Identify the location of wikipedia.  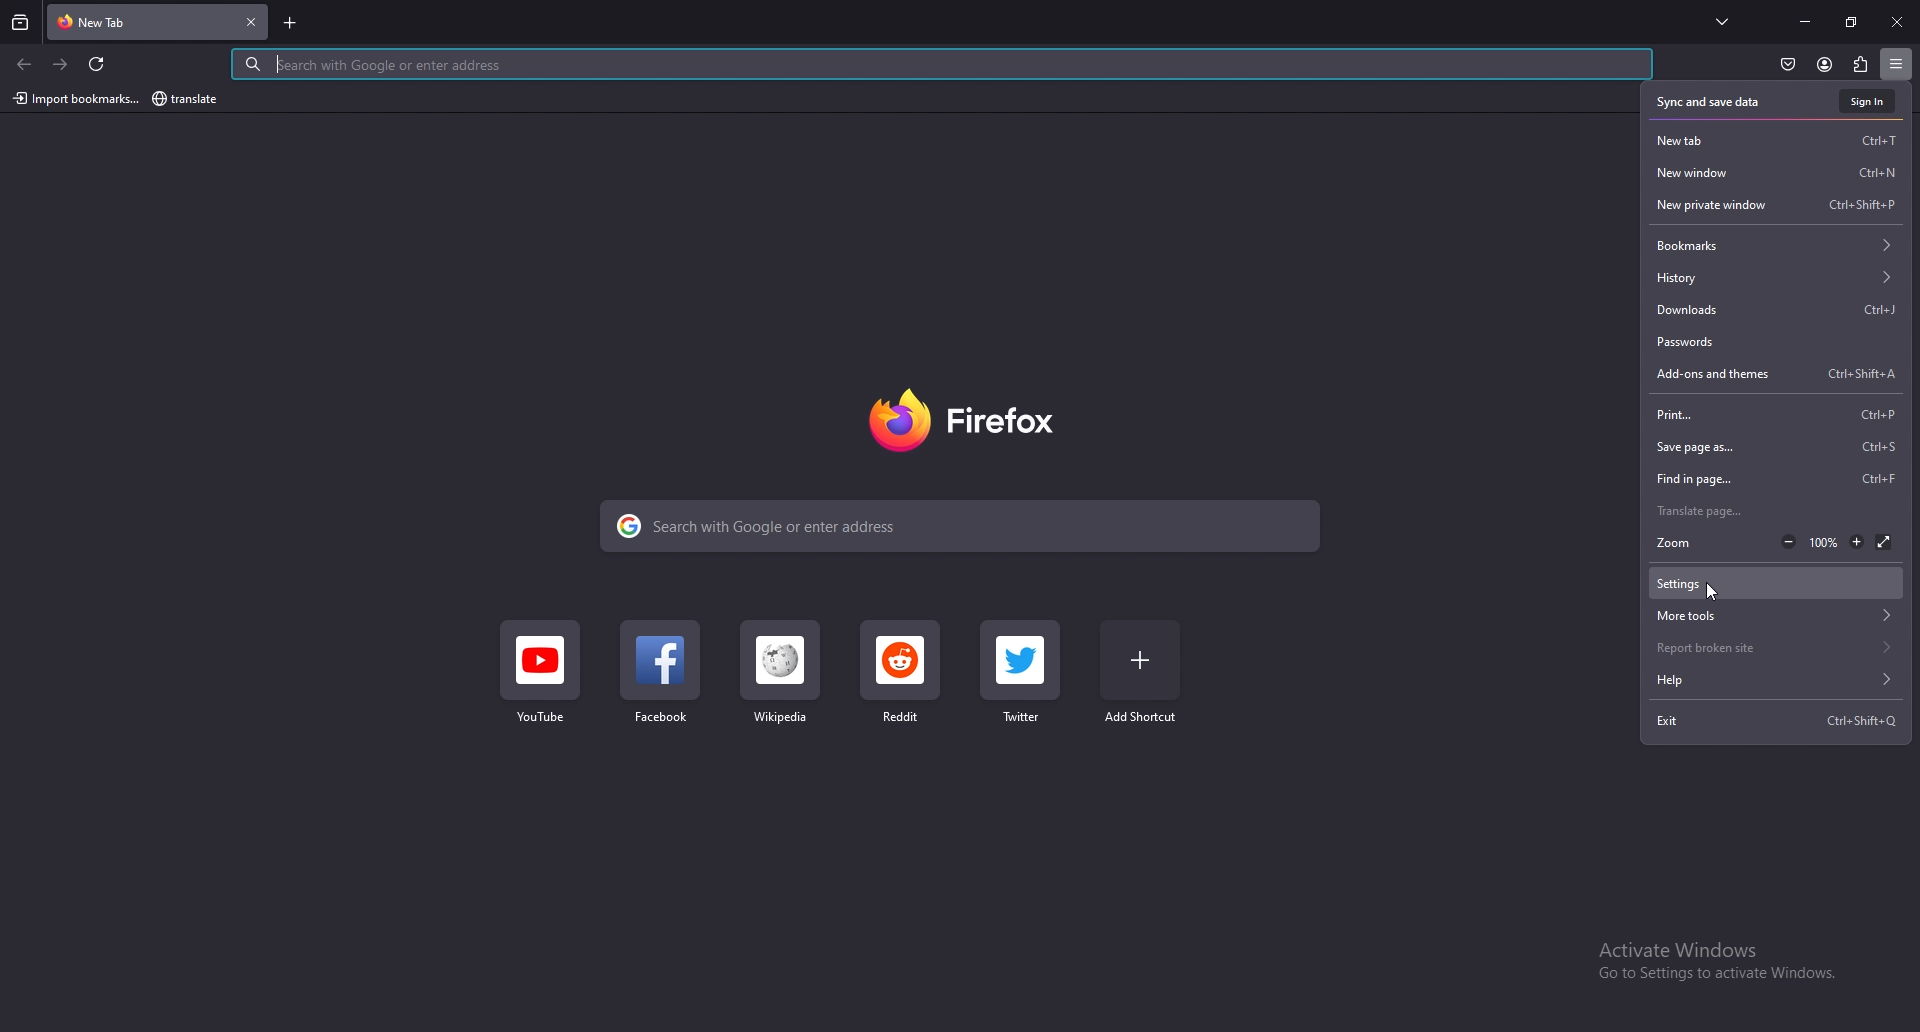
(778, 678).